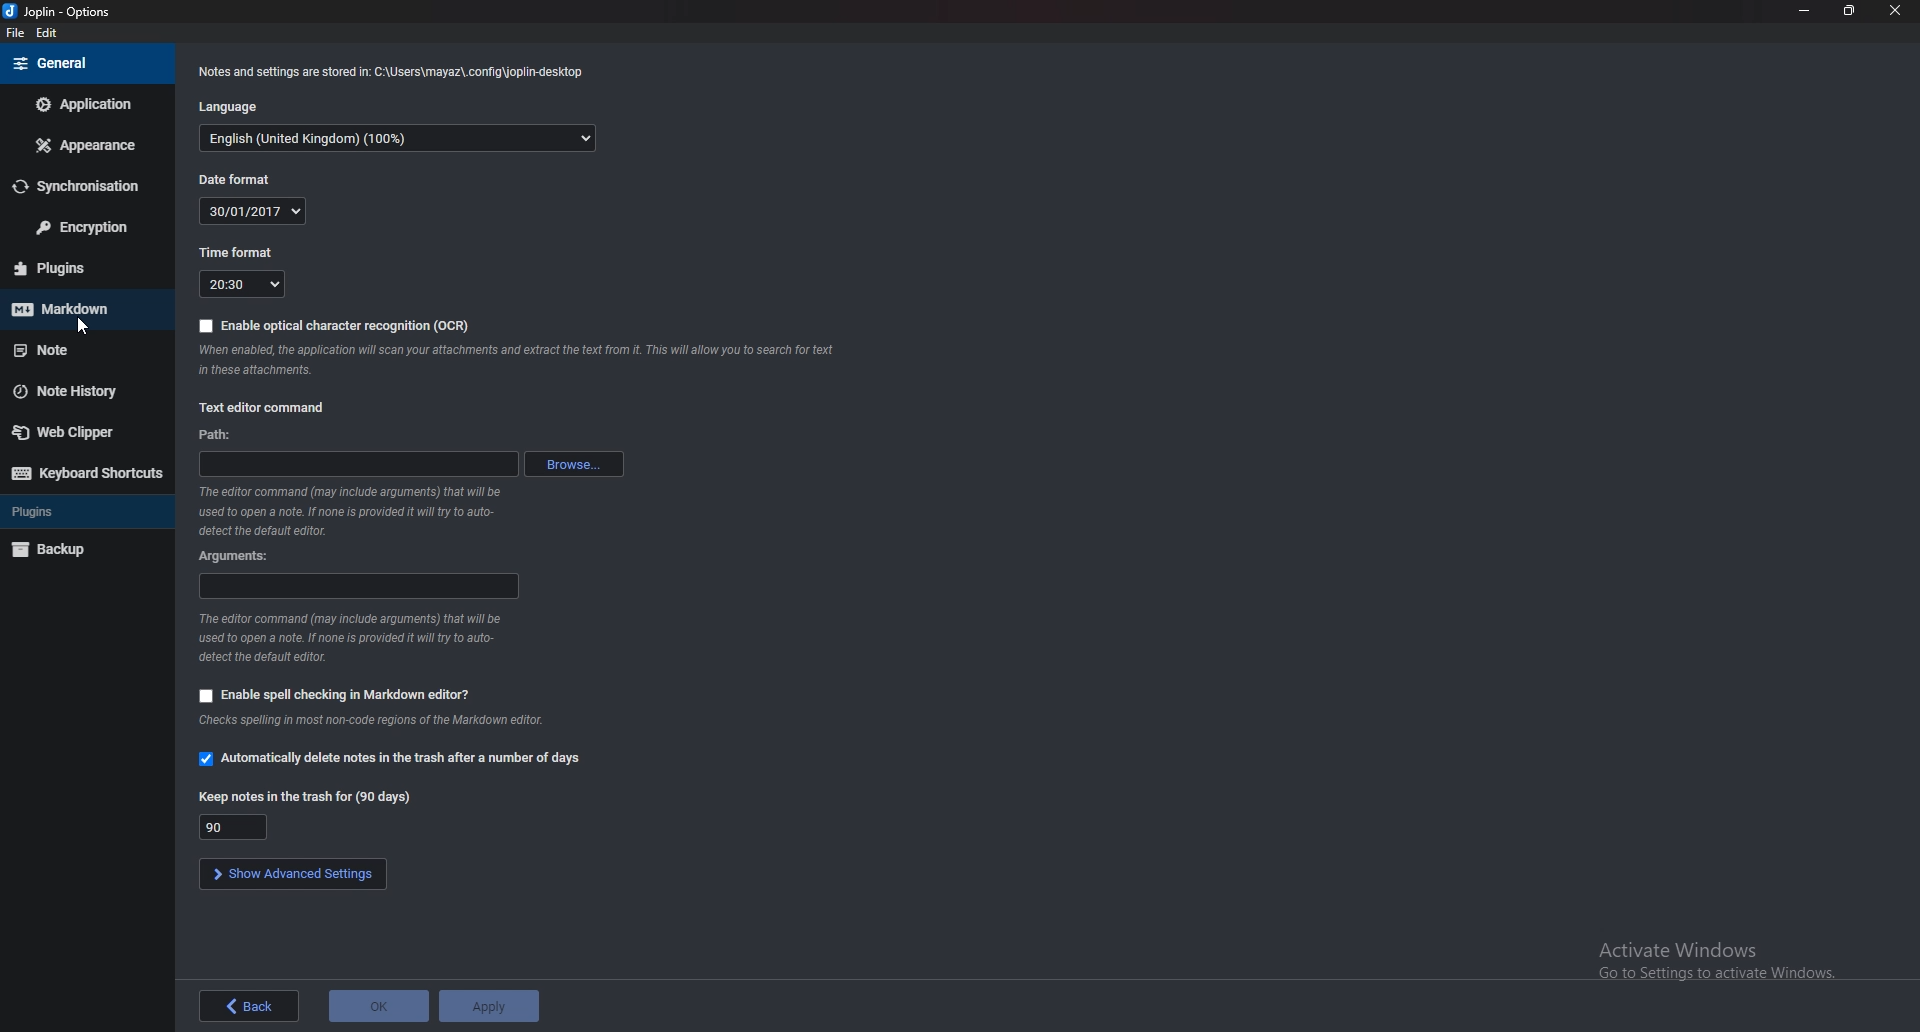  I want to click on path, so click(360, 464).